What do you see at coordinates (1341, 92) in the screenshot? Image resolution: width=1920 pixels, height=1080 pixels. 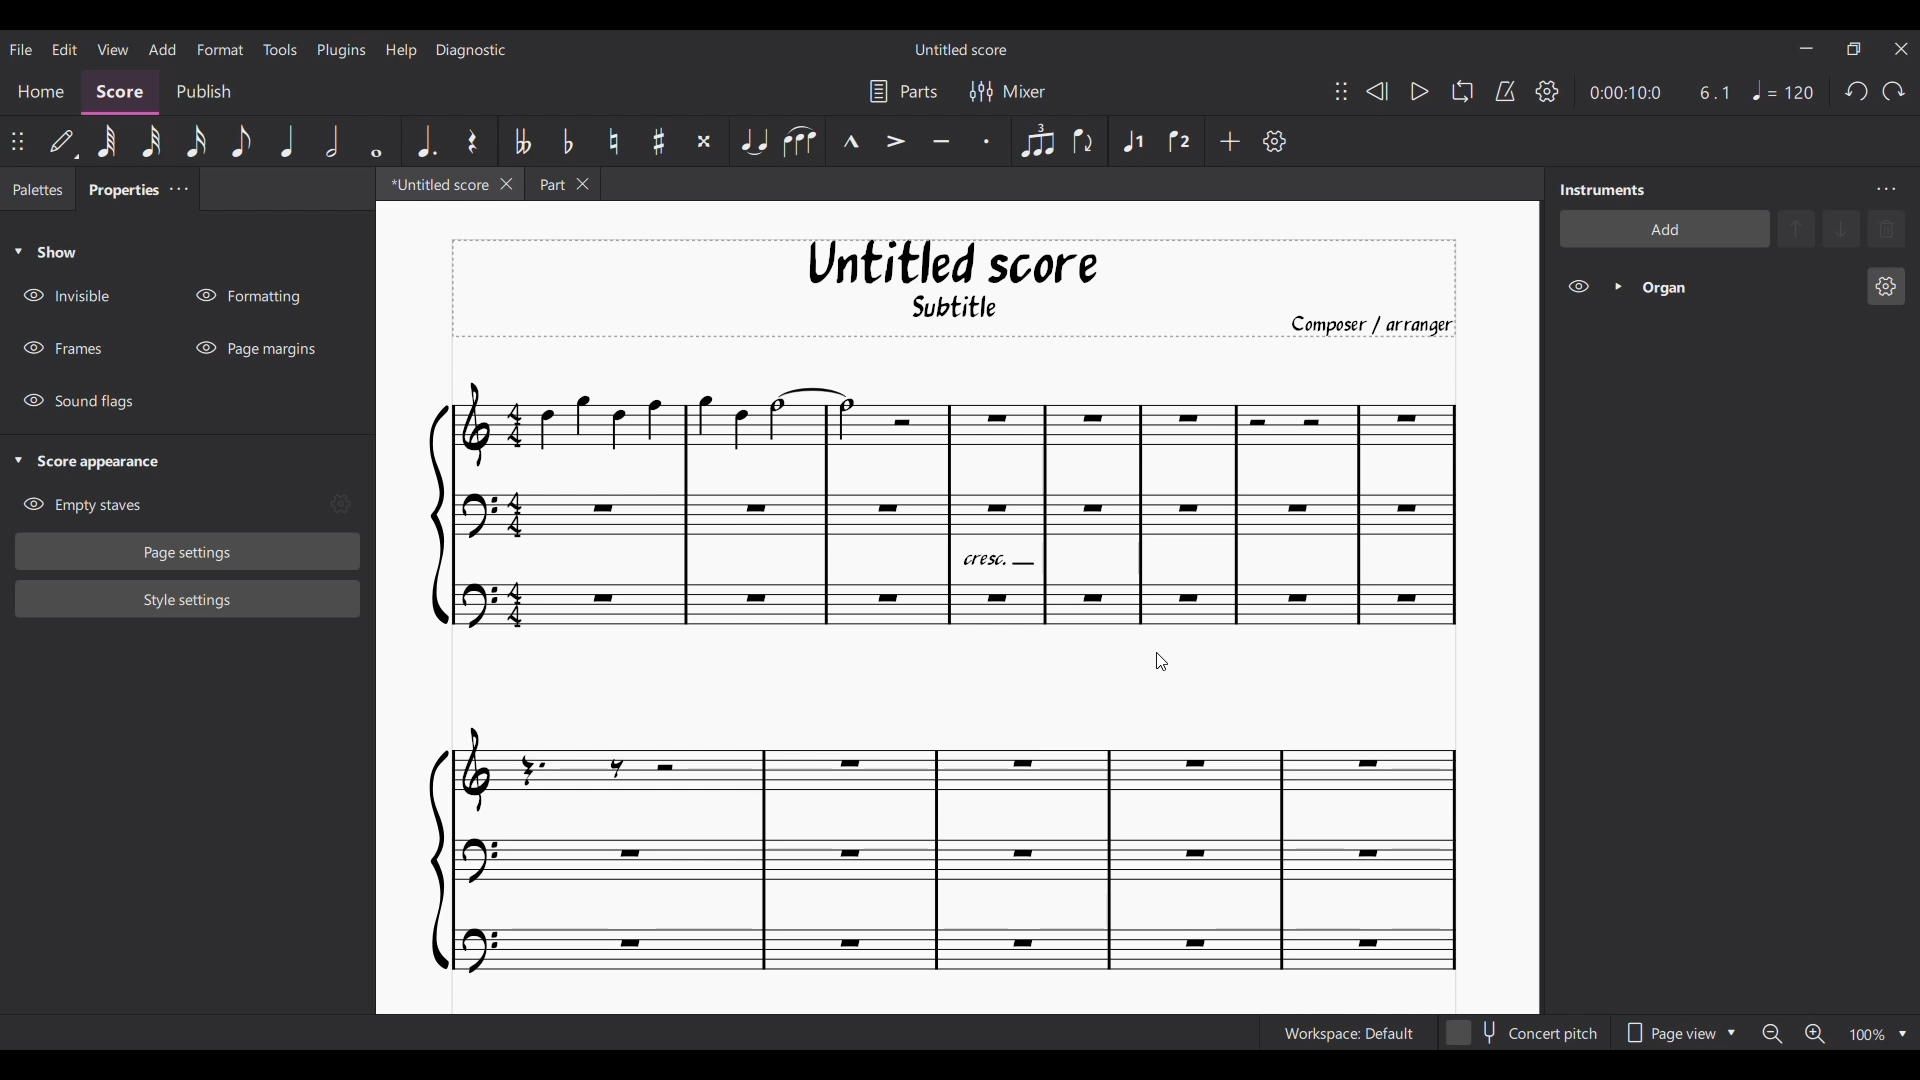 I see `Change position of toolbar attached` at bounding box center [1341, 92].